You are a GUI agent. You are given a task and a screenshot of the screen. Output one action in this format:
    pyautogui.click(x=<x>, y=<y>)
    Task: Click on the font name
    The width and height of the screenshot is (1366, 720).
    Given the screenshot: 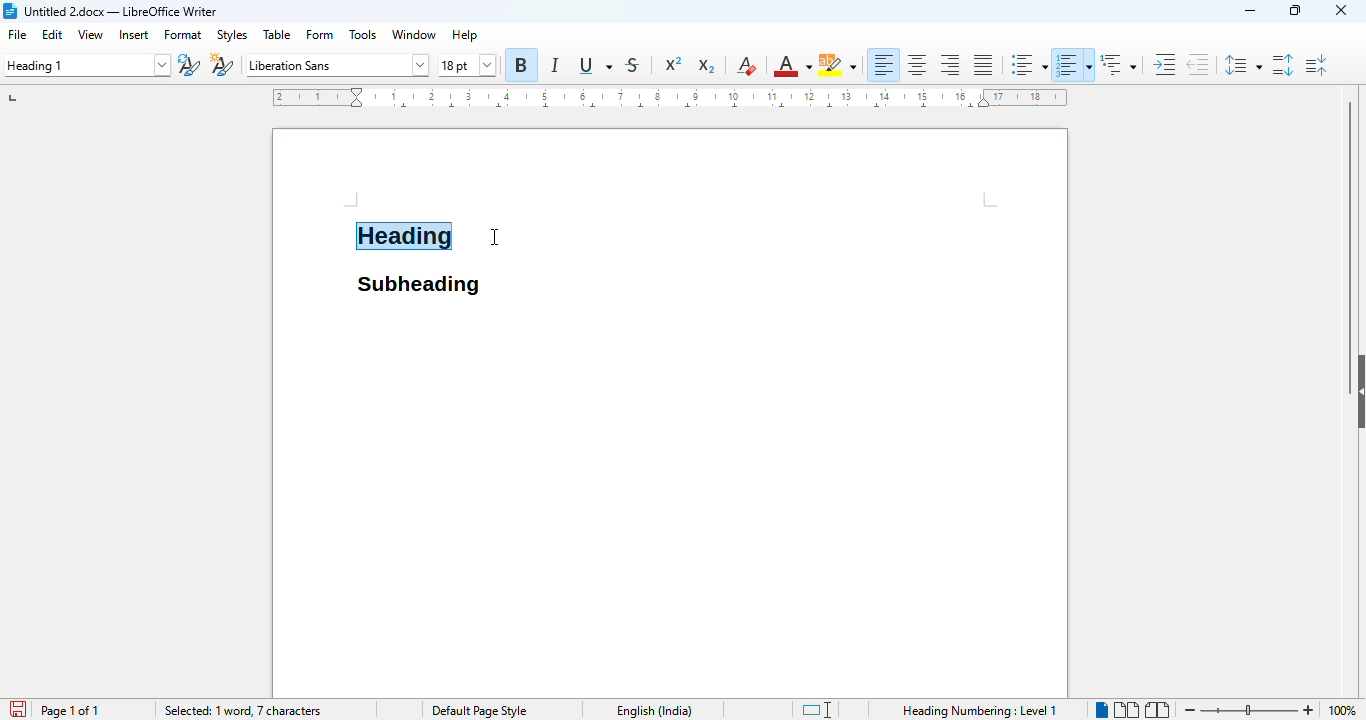 What is the action you would take?
    pyautogui.click(x=336, y=65)
    